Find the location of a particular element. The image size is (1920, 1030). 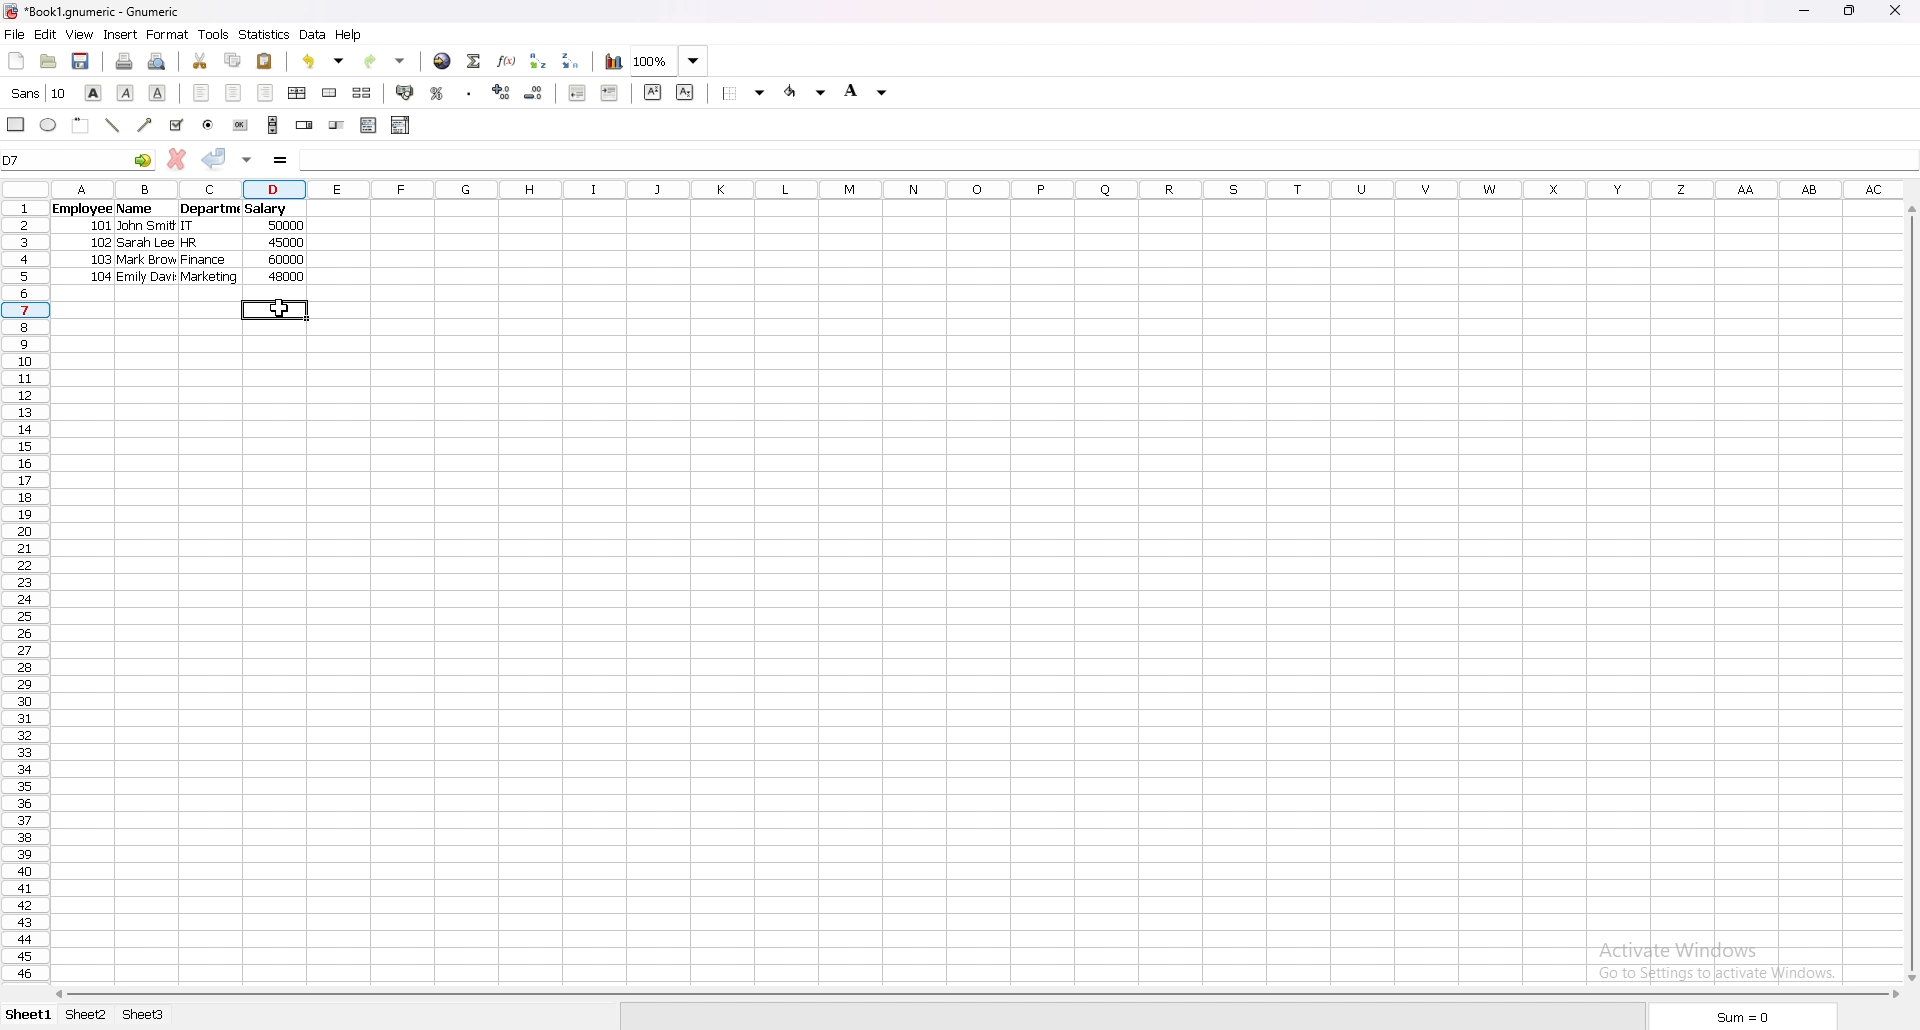

line is located at coordinates (113, 125).